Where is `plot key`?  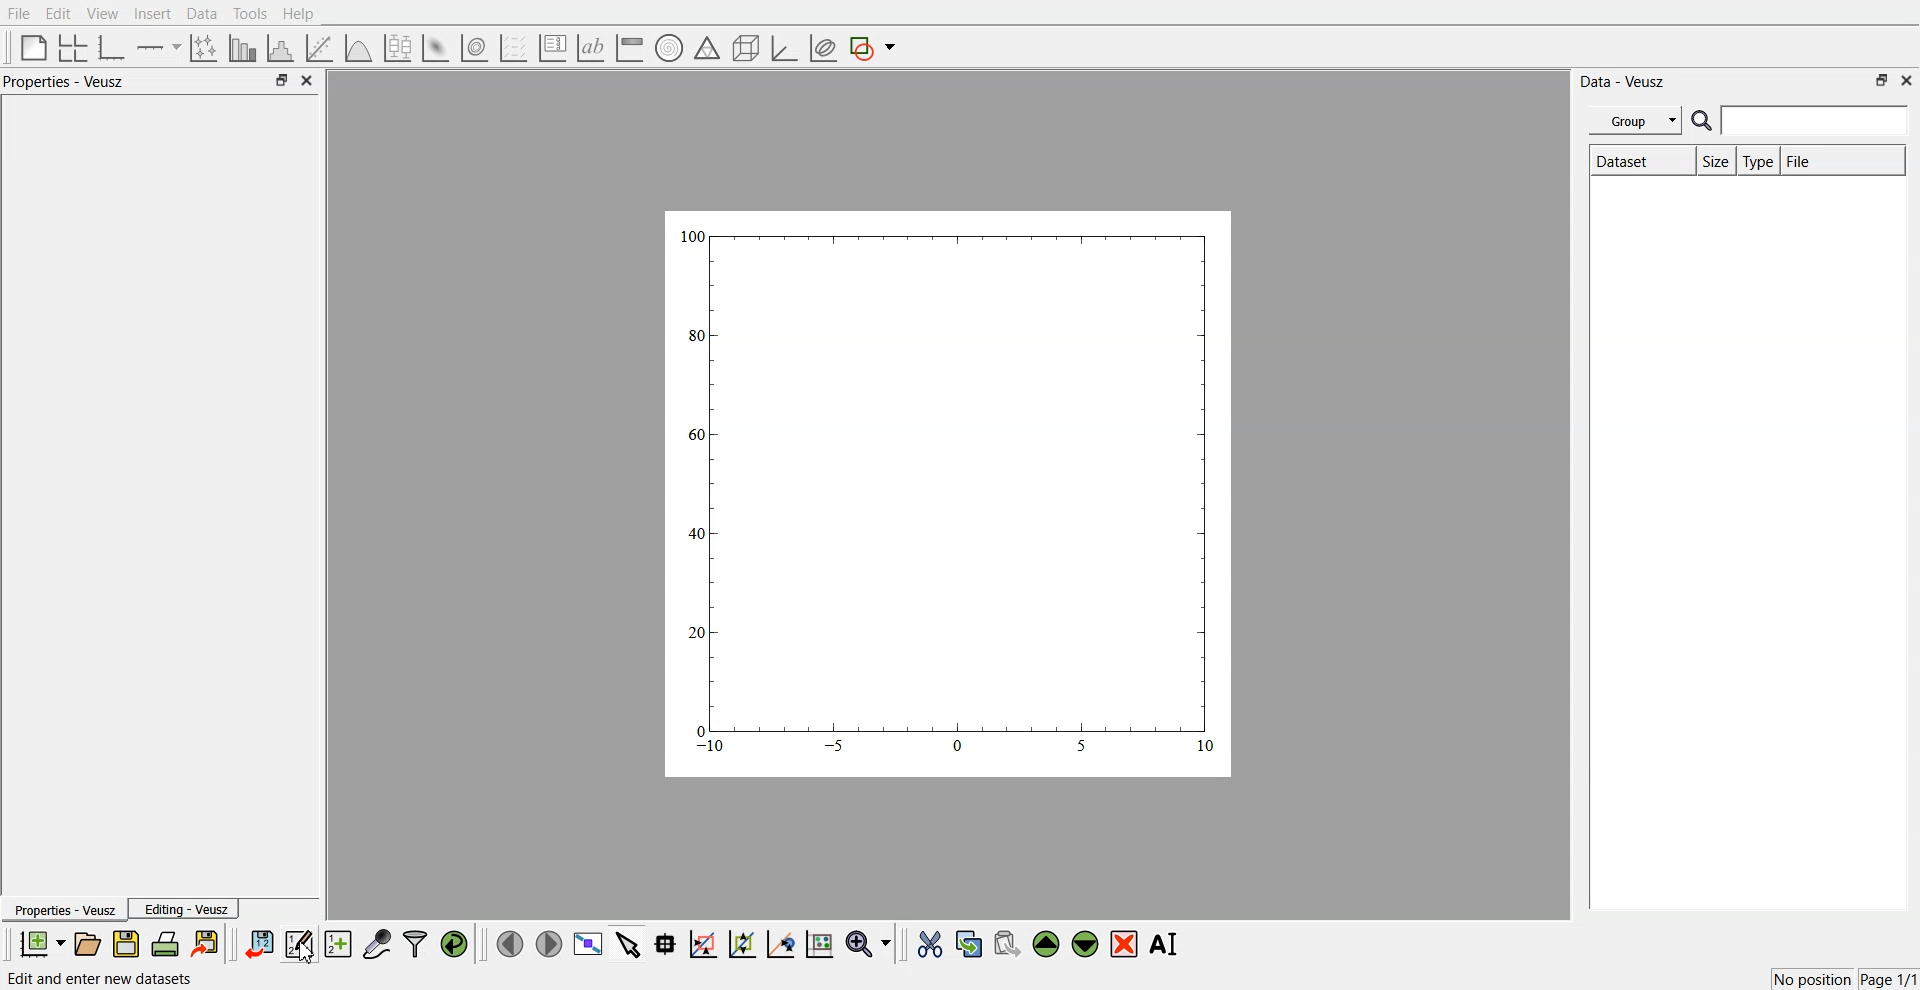 plot key is located at coordinates (552, 48).